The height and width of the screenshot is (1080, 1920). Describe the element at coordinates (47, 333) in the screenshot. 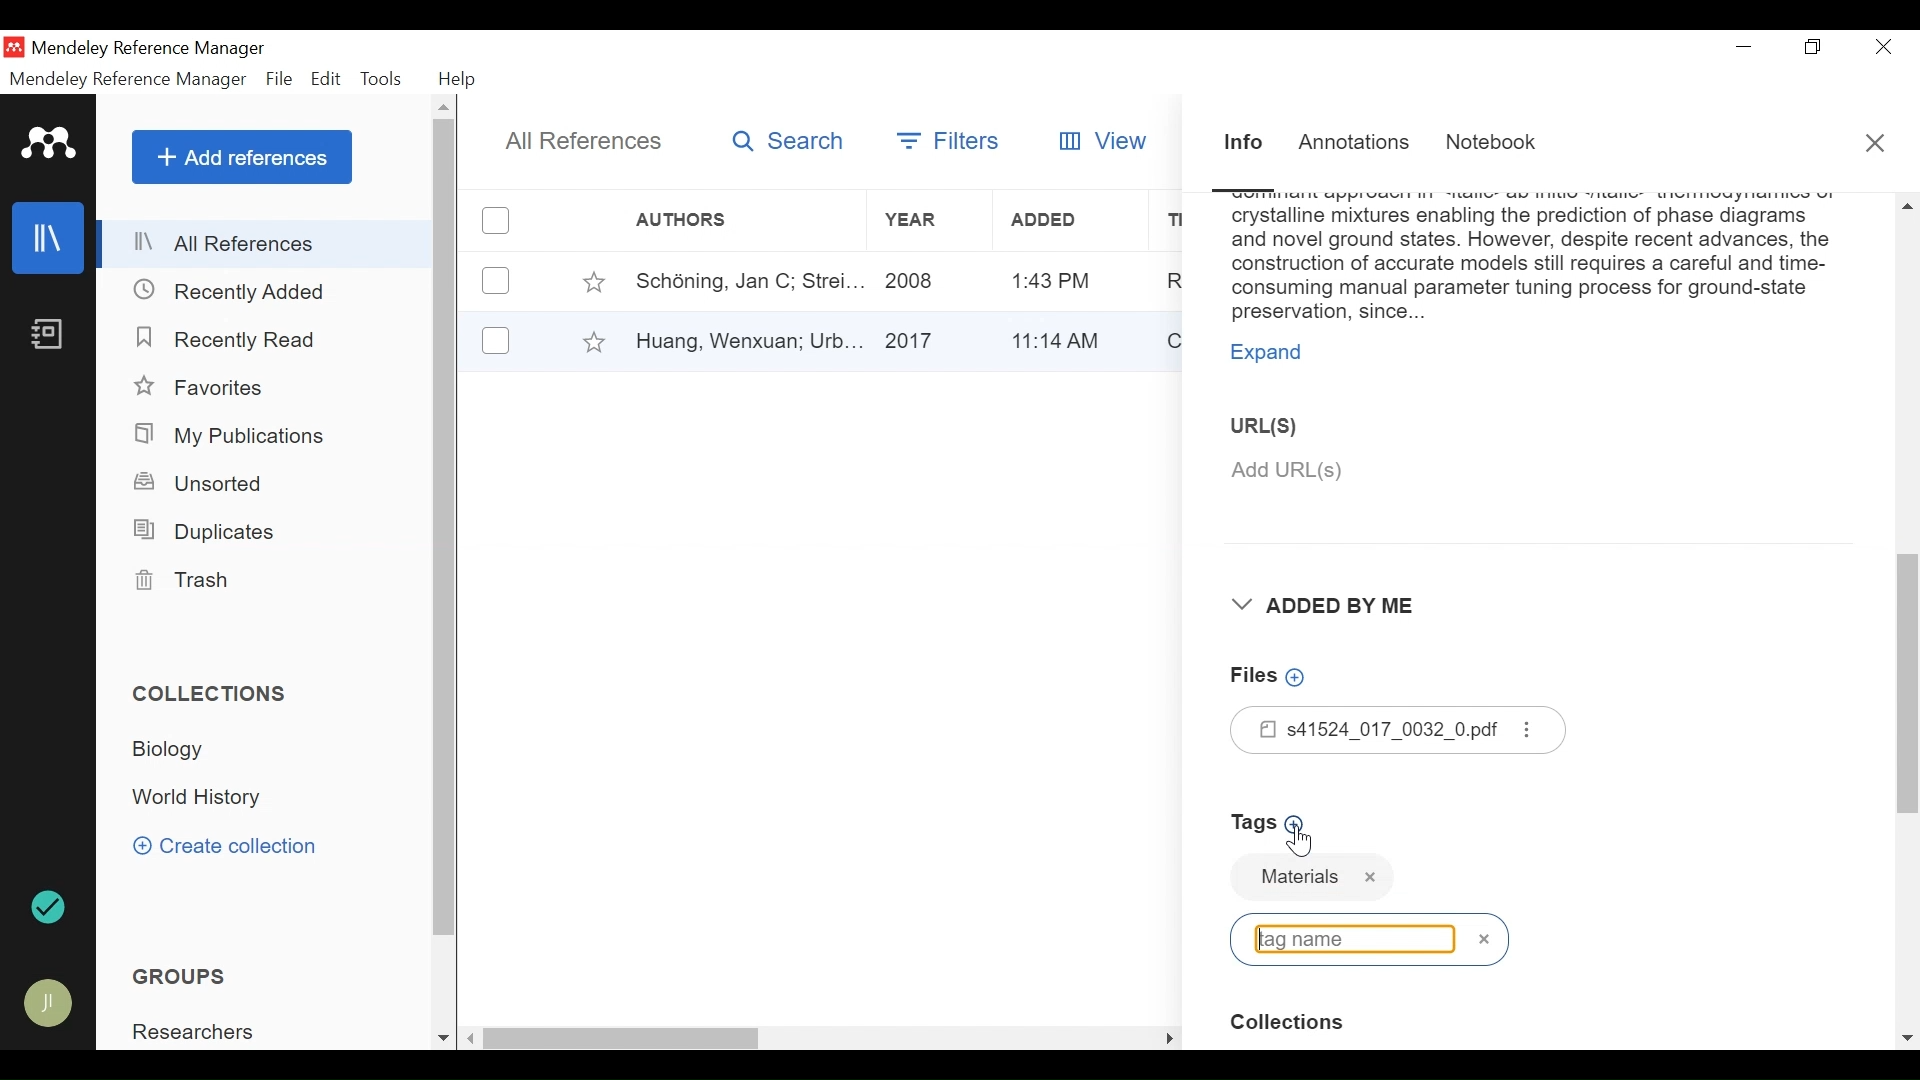

I see `Notebook` at that location.